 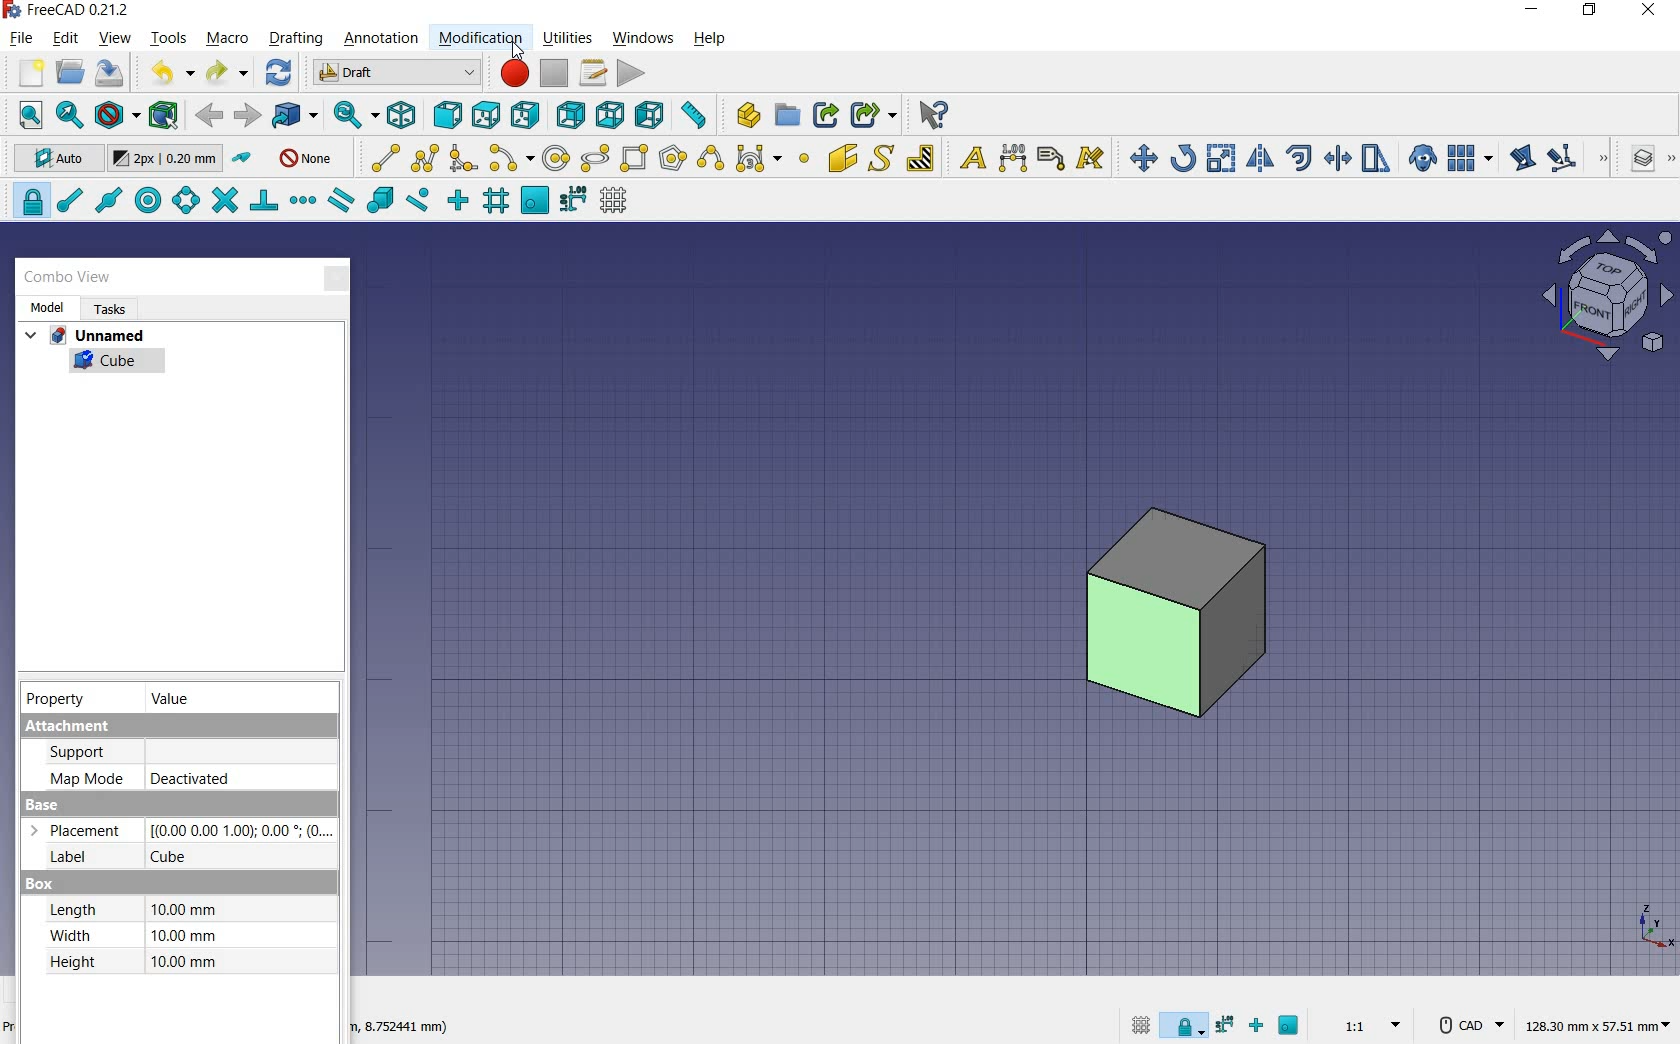 What do you see at coordinates (526, 114) in the screenshot?
I see `right` at bounding box center [526, 114].